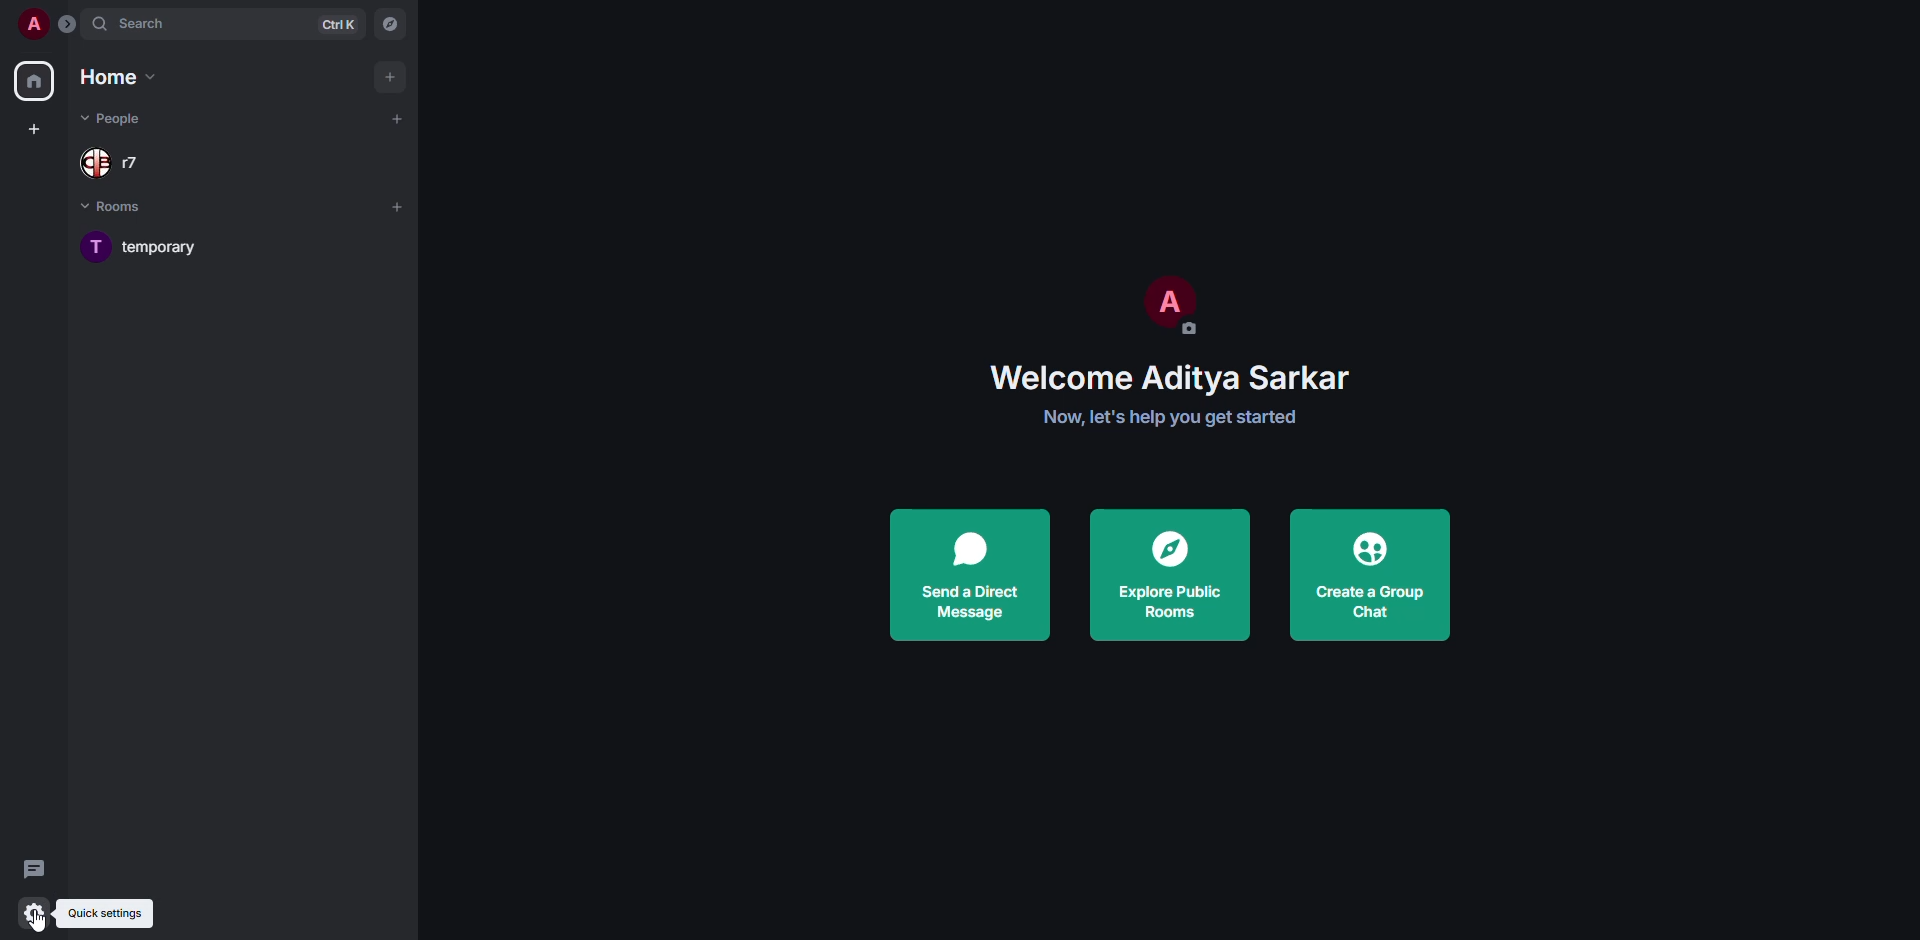 The image size is (1920, 940). Describe the element at coordinates (392, 73) in the screenshot. I see `add` at that location.